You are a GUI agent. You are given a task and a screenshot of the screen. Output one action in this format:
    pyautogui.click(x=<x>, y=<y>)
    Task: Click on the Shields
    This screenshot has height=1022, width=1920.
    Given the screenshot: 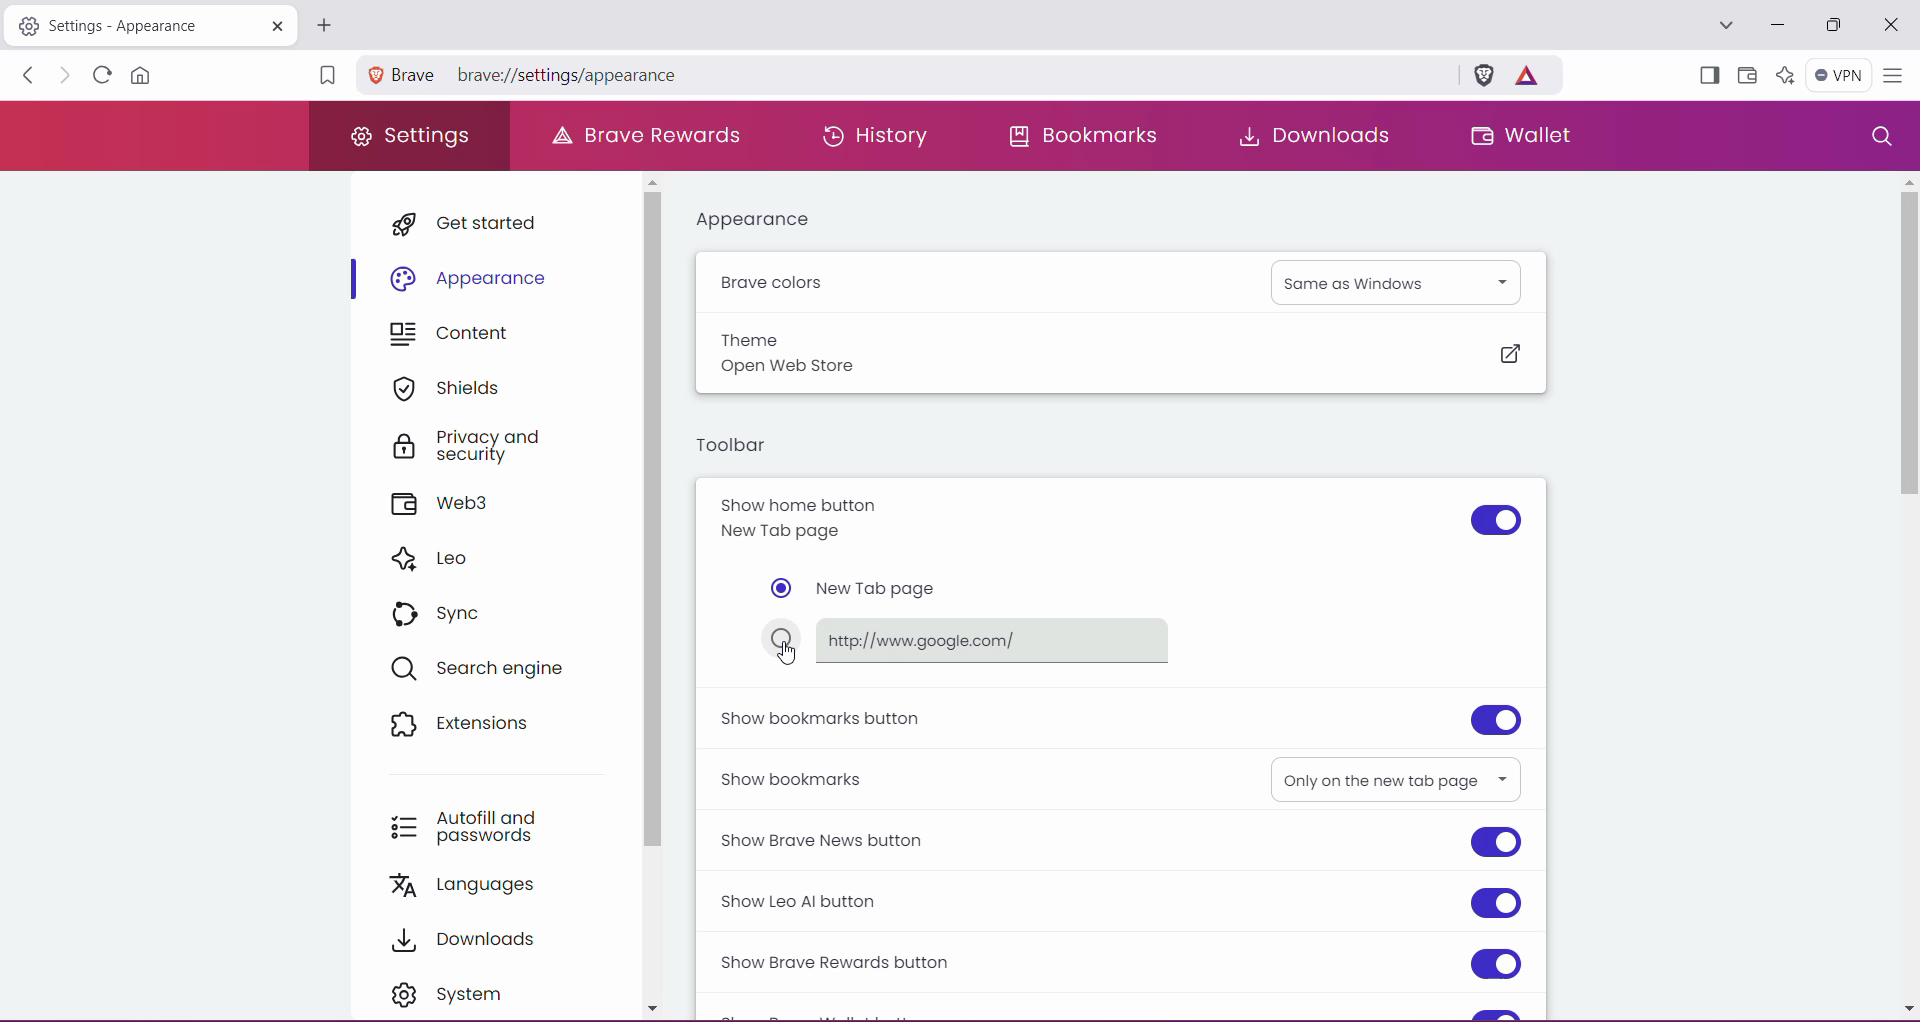 What is the action you would take?
    pyautogui.click(x=453, y=388)
    